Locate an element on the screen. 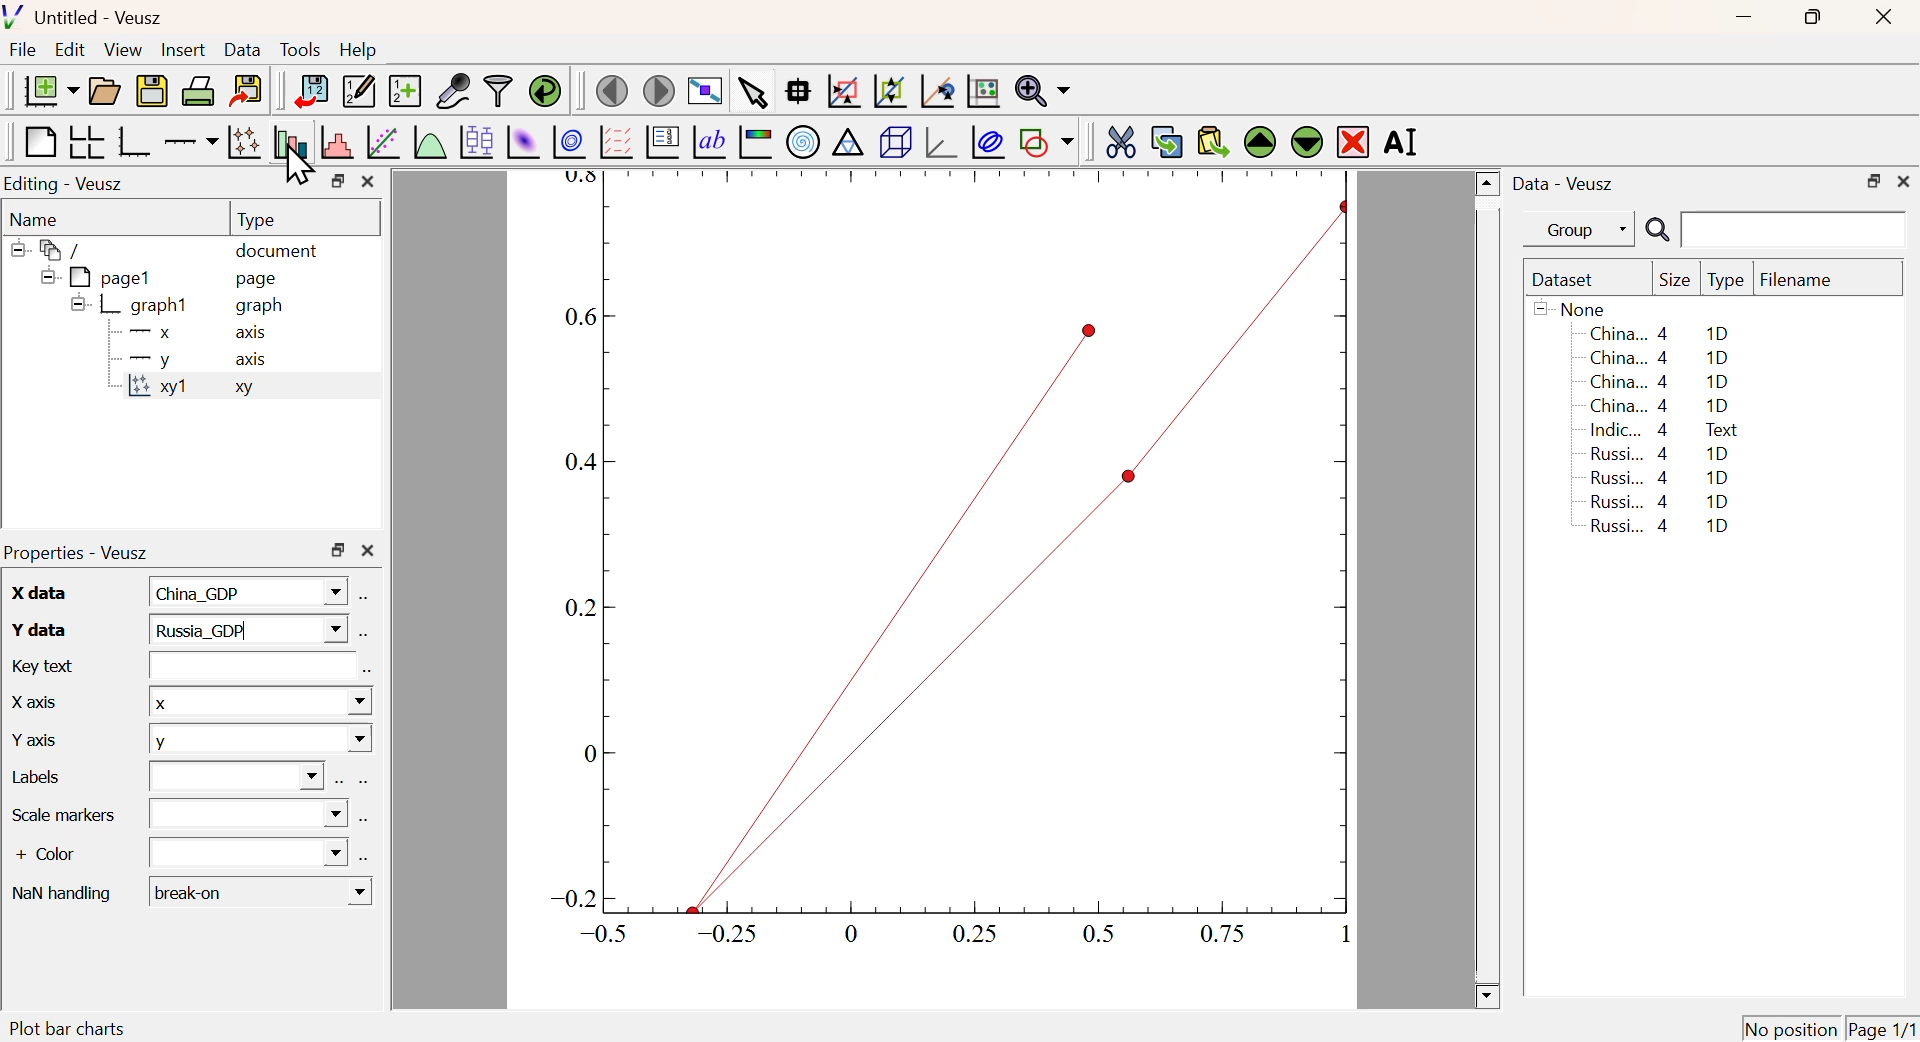 This screenshot has width=1920, height=1042. Insert is located at coordinates (181, 51).